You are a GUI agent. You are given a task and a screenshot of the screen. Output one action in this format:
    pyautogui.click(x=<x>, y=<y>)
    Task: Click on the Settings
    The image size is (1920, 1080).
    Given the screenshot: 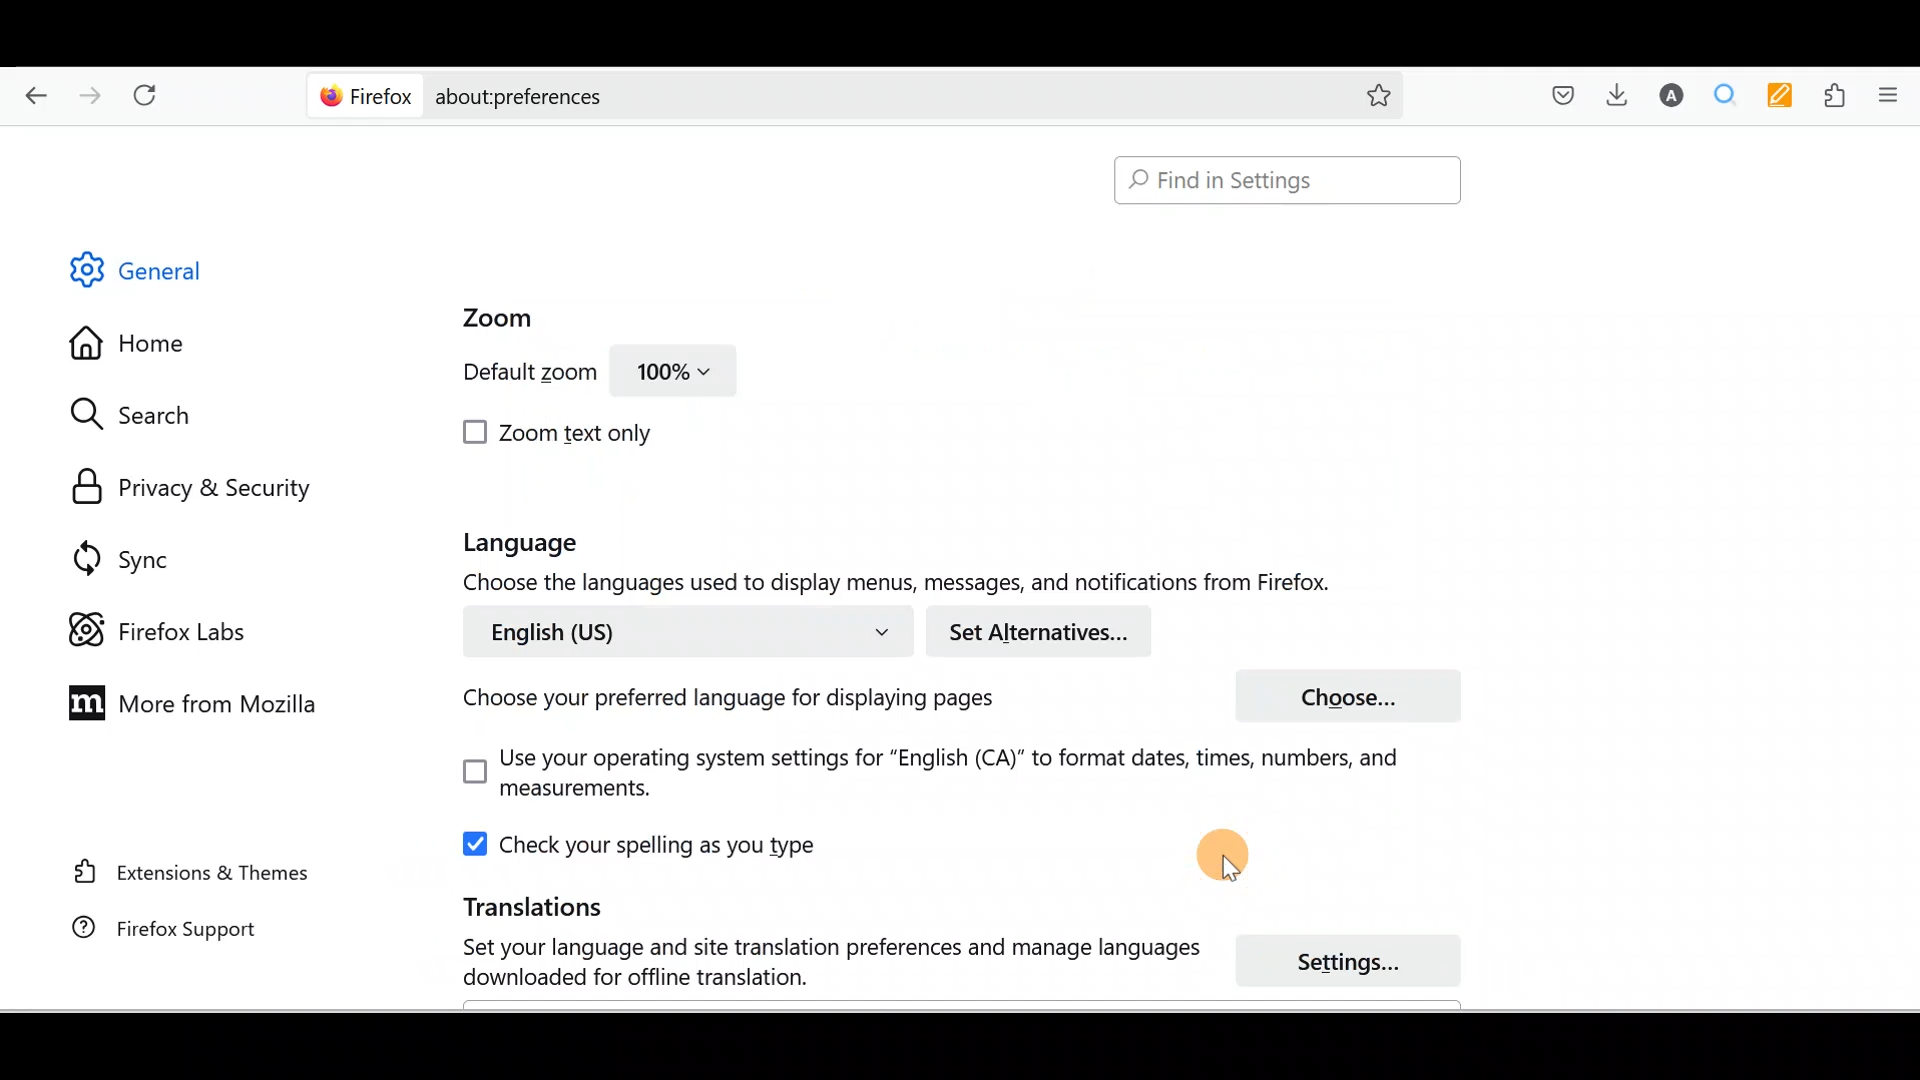 What is the action you would take?
    pyautogui.click(x=1360, y=963)
    